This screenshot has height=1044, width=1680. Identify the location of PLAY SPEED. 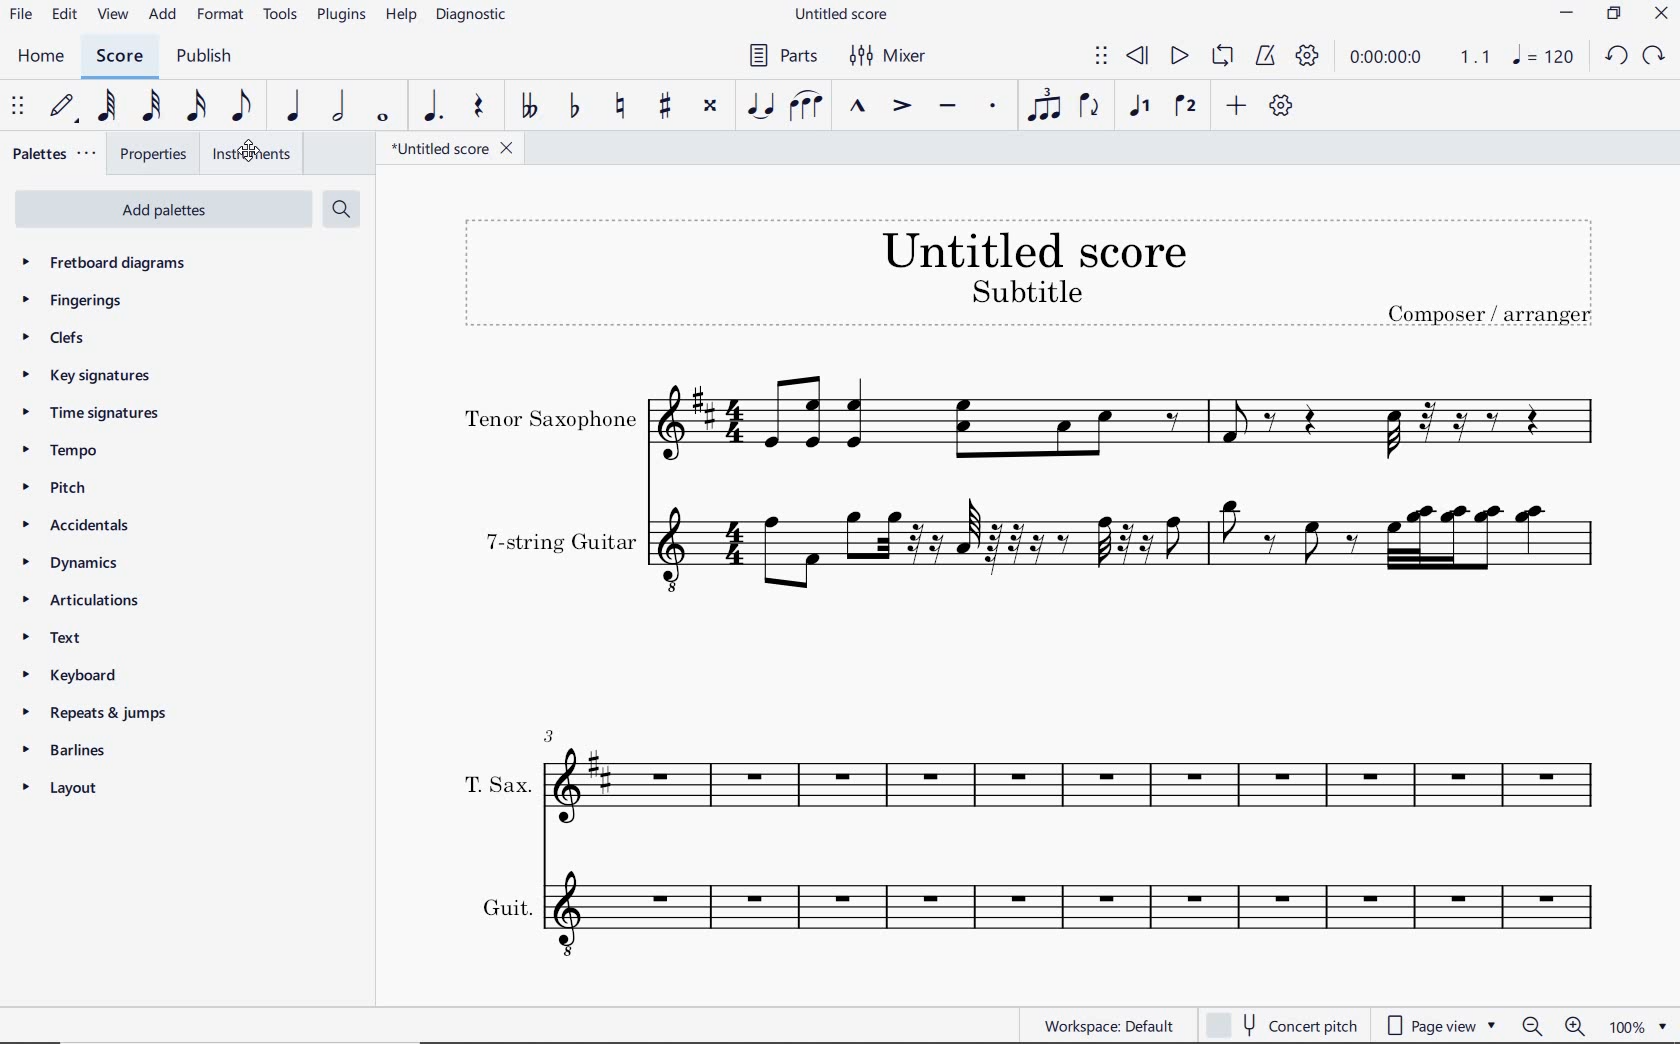
(1416, 60).